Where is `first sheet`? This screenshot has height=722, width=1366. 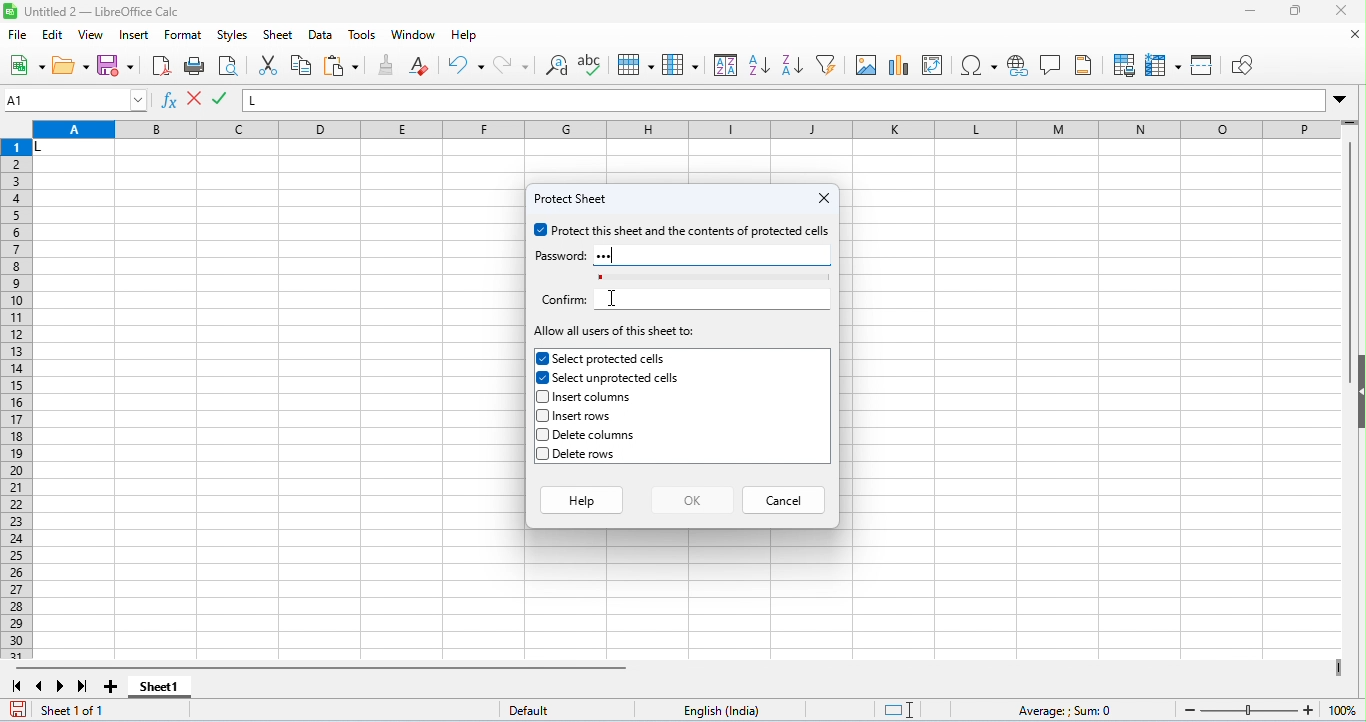 first sheet is located at coordinates (17, 686).